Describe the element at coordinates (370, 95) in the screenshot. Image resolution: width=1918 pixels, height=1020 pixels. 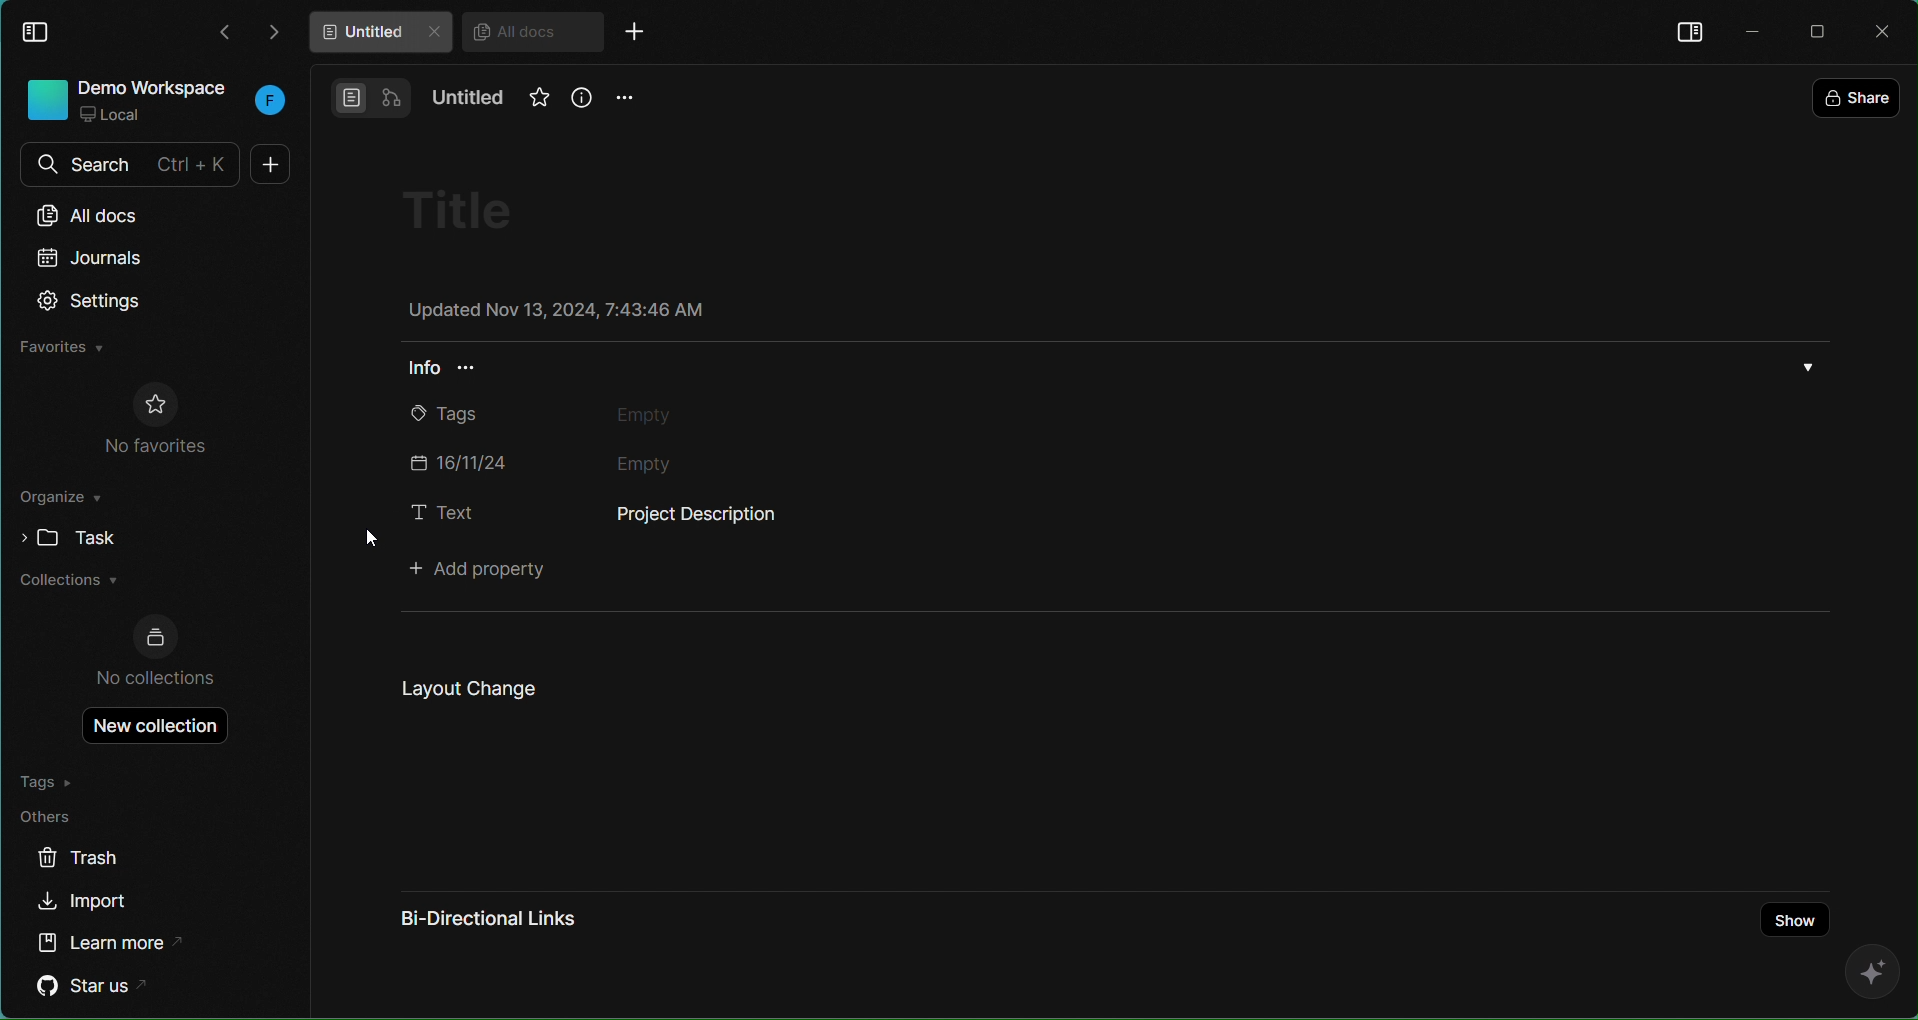
I see `button` at that location.